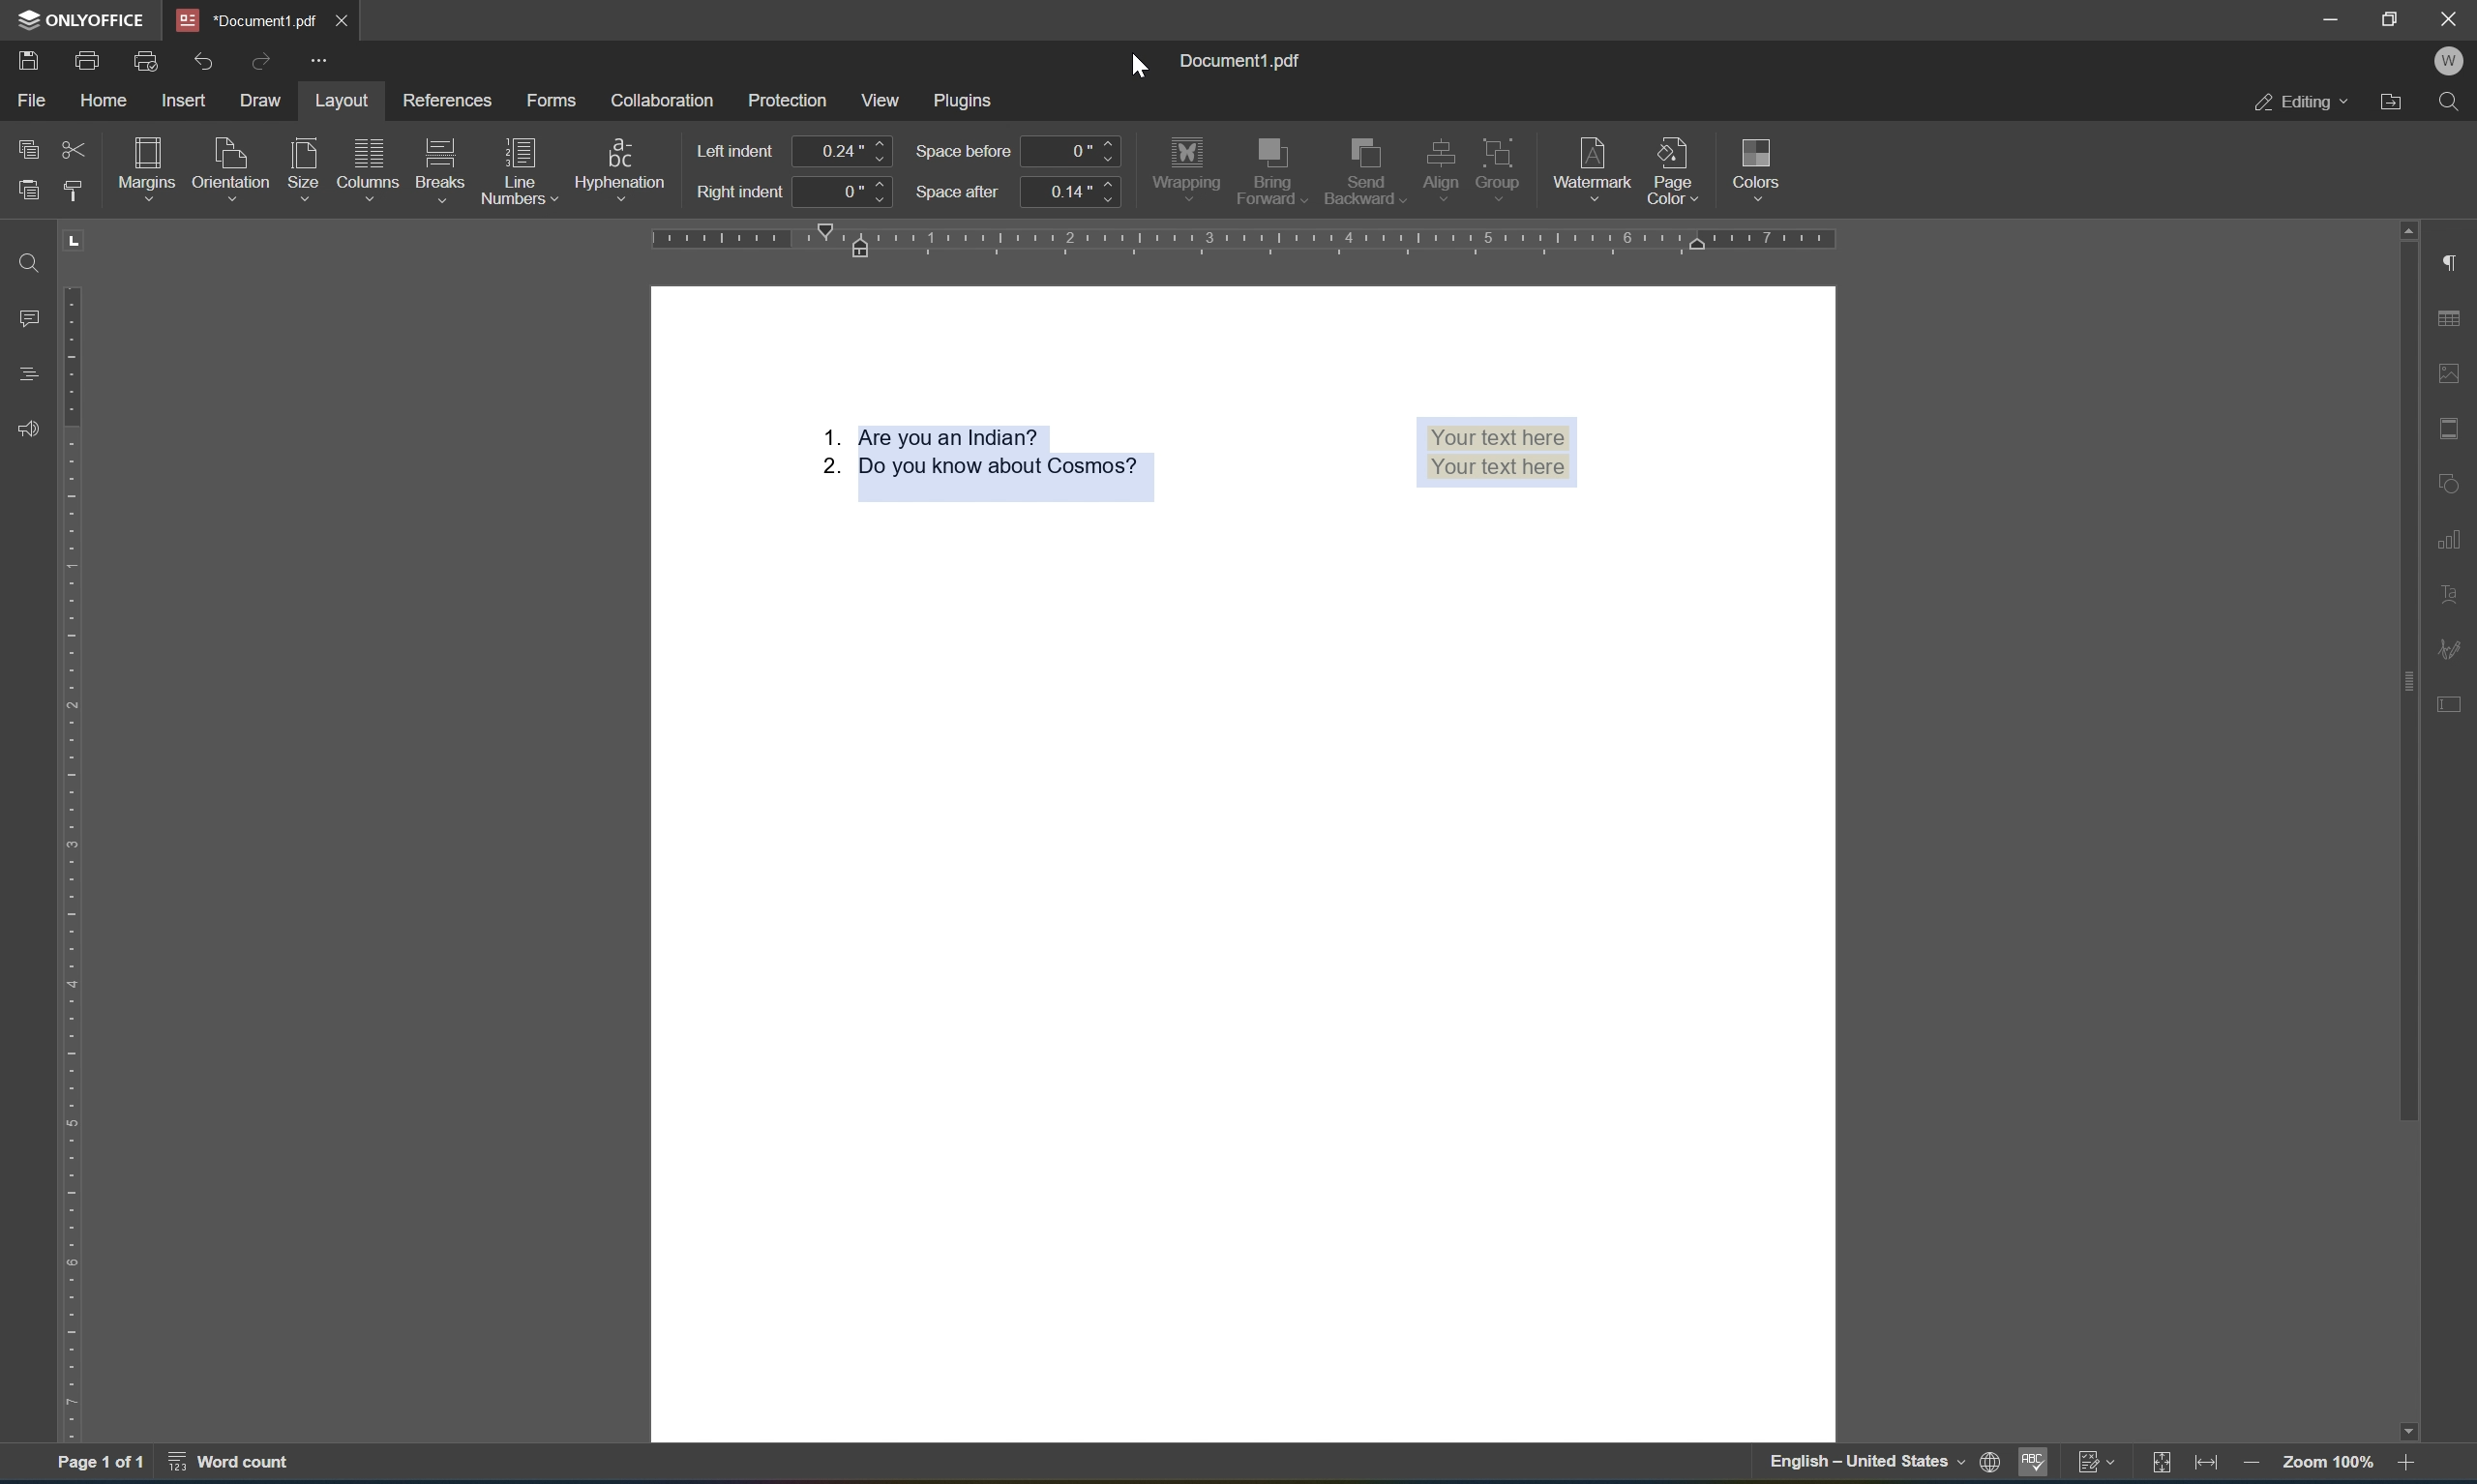 The width and height of the screenshot is (2477, 1484). What do you see at coordinates (257, 100) in the screenshot?
I see `draw` at bounding box center [257, 100].